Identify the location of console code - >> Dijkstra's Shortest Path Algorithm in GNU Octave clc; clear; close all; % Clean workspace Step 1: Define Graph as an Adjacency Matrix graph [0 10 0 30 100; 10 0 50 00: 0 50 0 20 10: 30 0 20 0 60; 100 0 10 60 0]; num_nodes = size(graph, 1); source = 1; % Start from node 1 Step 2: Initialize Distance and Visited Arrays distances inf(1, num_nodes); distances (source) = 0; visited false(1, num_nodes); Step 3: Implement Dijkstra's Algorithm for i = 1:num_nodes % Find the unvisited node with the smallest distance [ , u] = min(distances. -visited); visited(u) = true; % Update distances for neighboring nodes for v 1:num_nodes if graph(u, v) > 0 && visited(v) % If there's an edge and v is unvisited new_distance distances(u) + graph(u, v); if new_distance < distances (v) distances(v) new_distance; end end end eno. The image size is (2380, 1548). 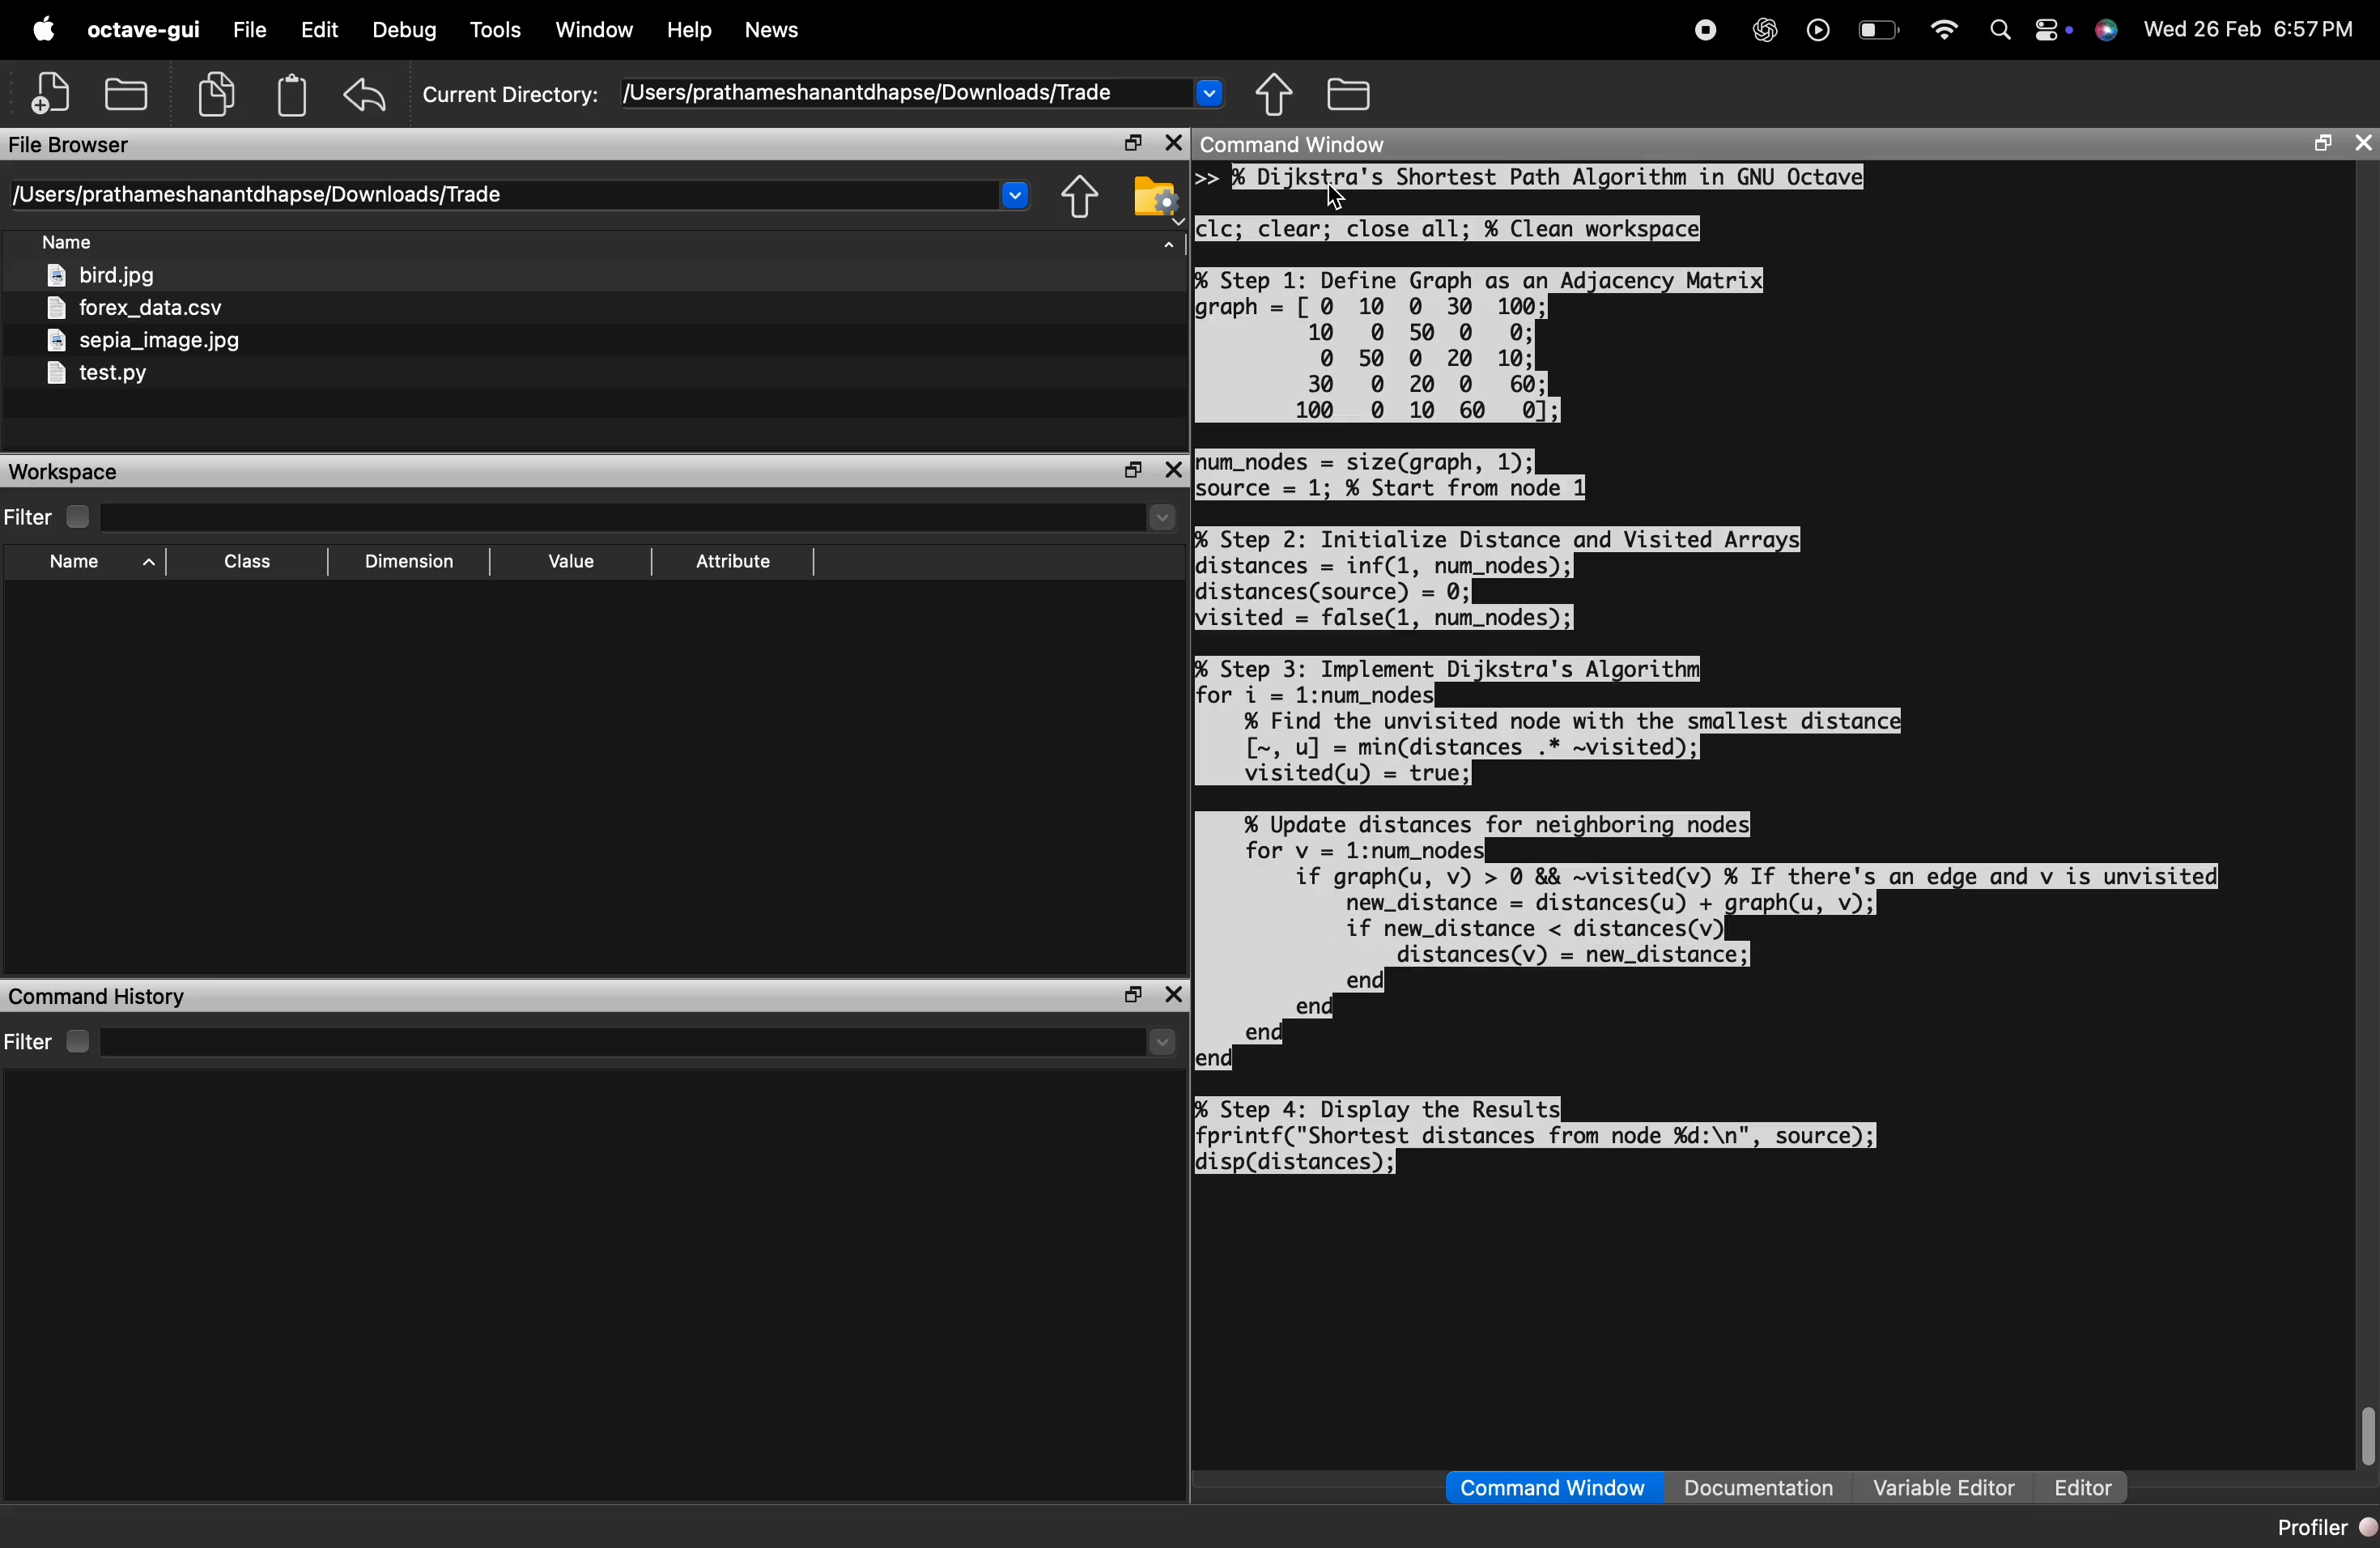
(1713, 677).